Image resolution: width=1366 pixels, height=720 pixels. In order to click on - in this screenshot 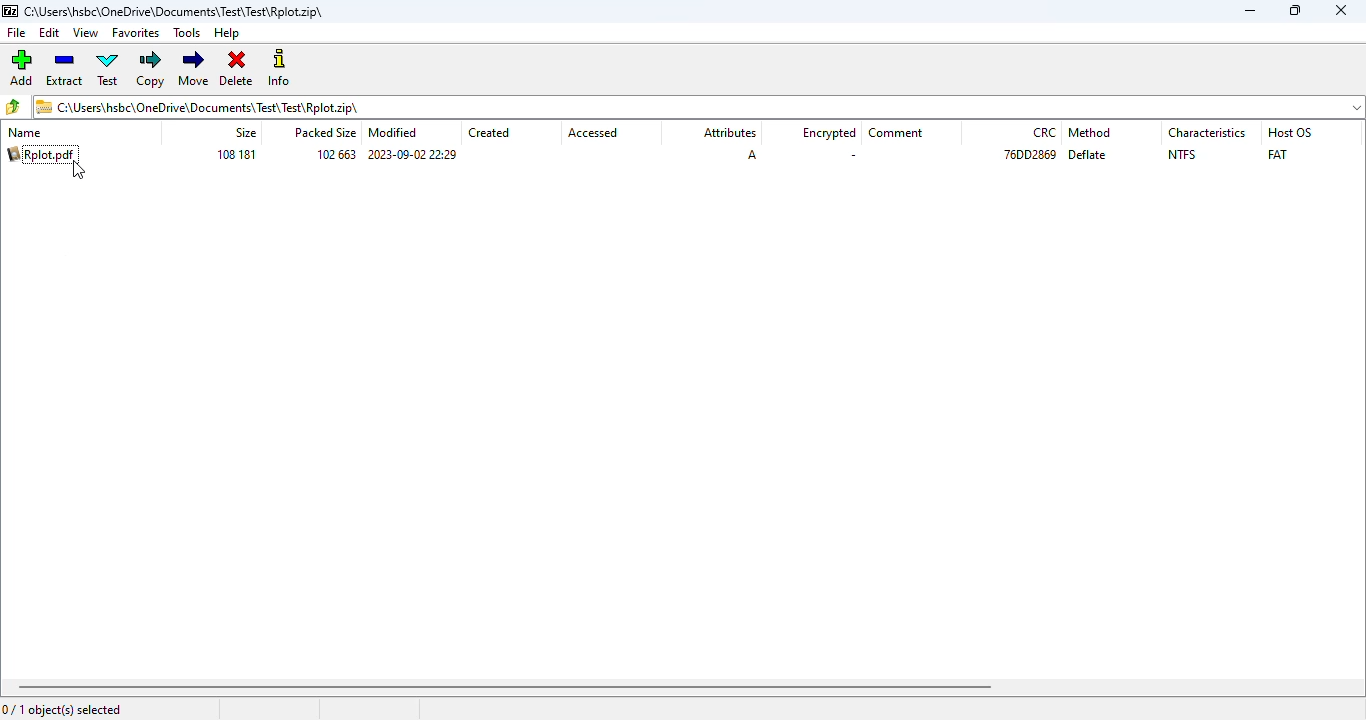, I will do `click(853, 155)`.